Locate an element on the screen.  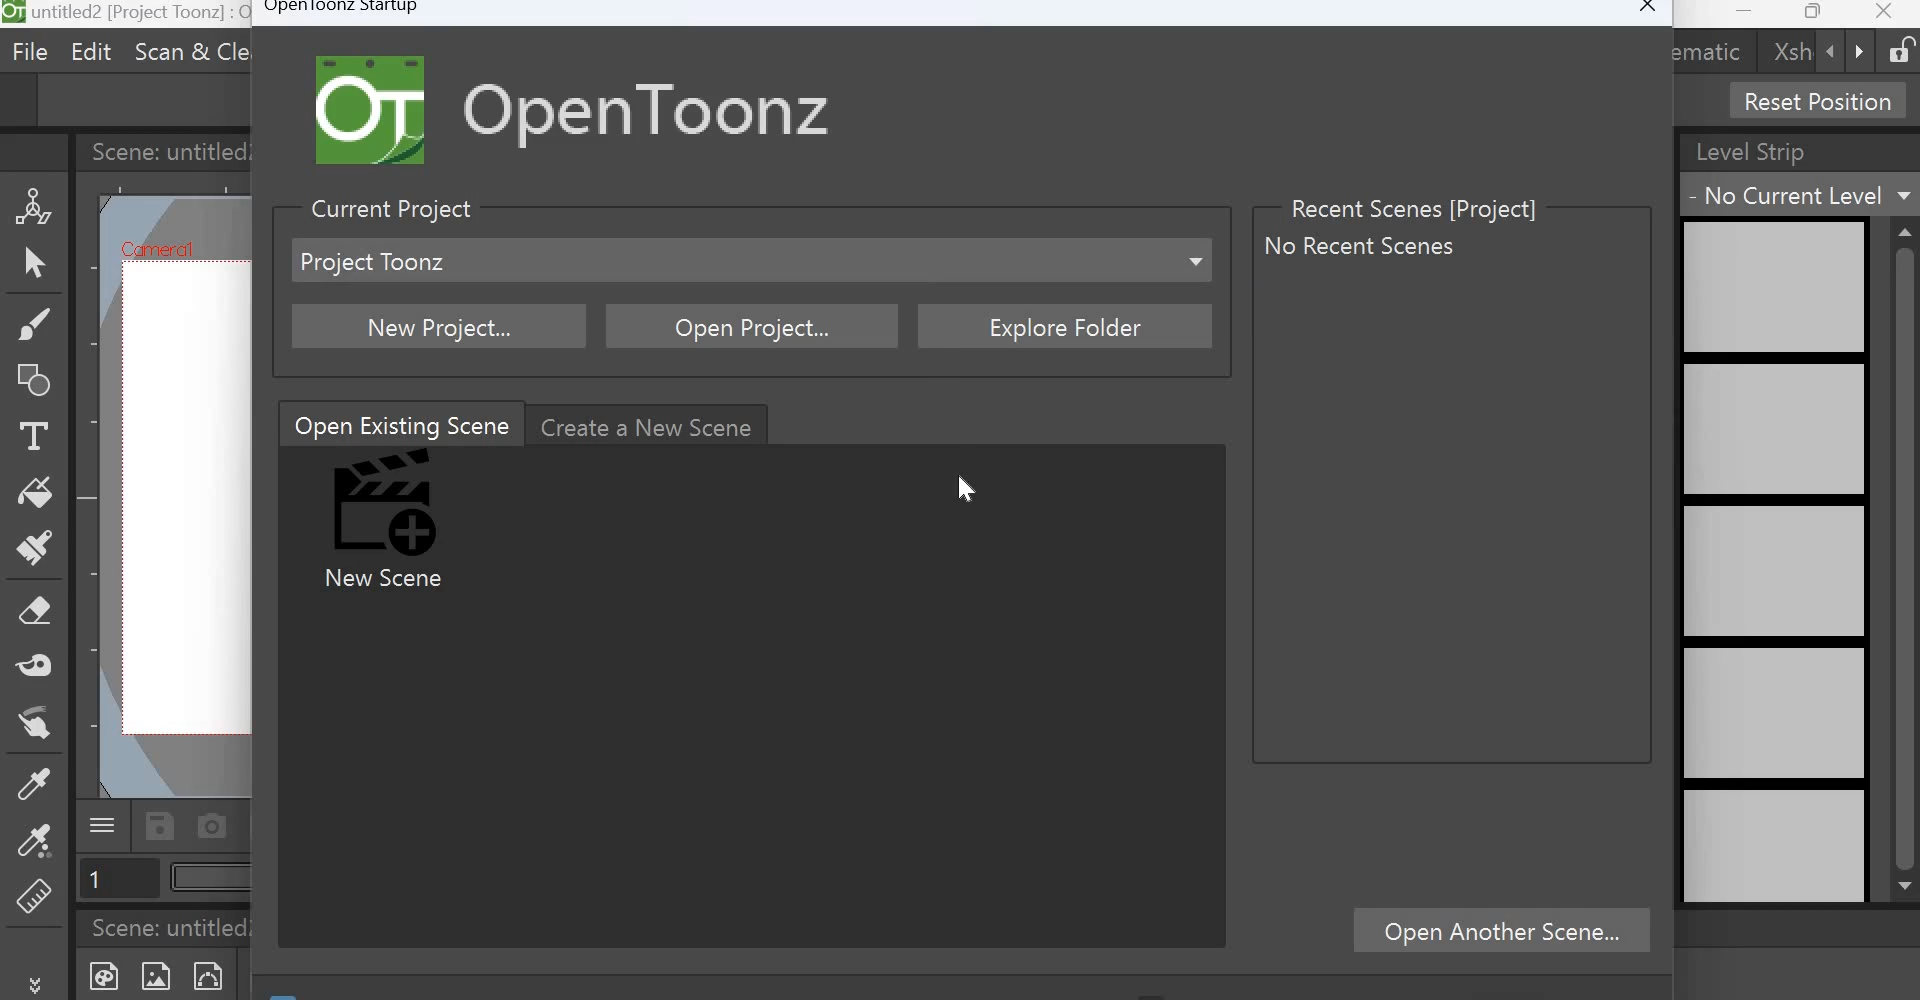
Explore folder is located at coordinates (1062, 324).